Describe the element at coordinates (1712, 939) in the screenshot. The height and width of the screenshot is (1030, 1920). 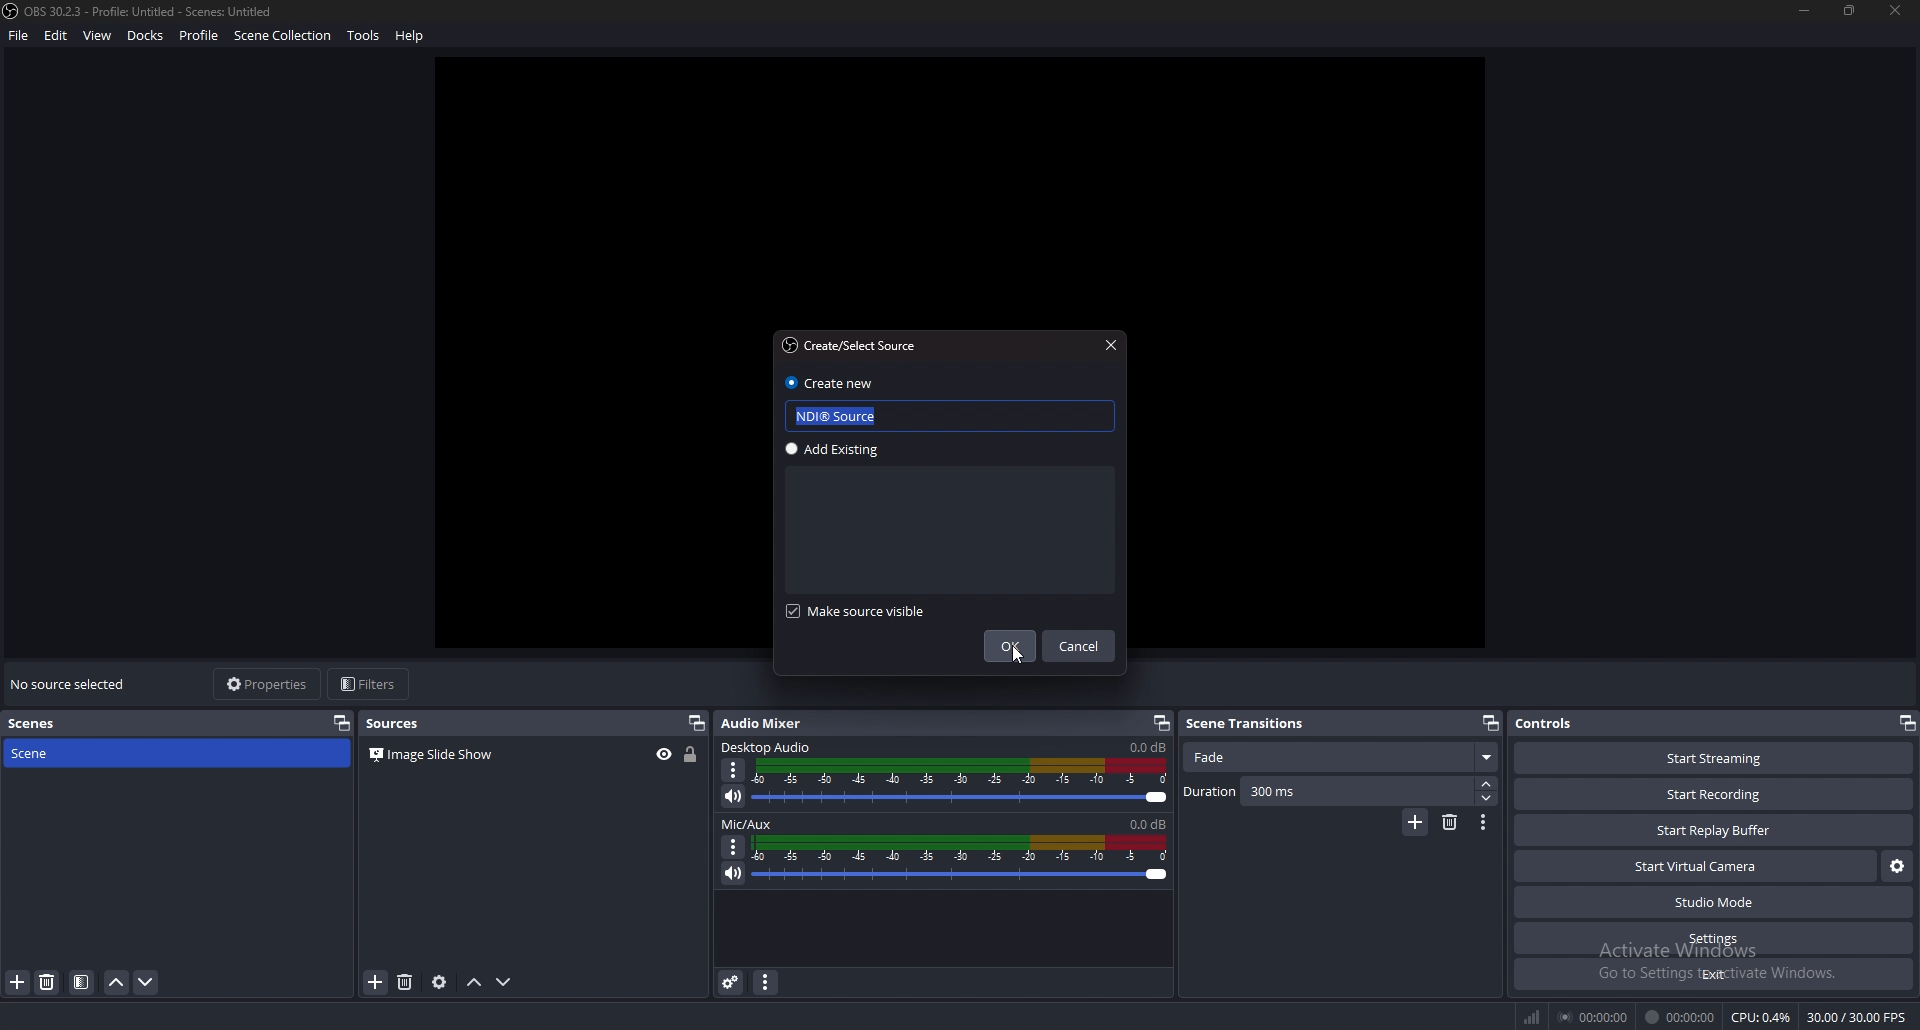
I see `settings` at that location.